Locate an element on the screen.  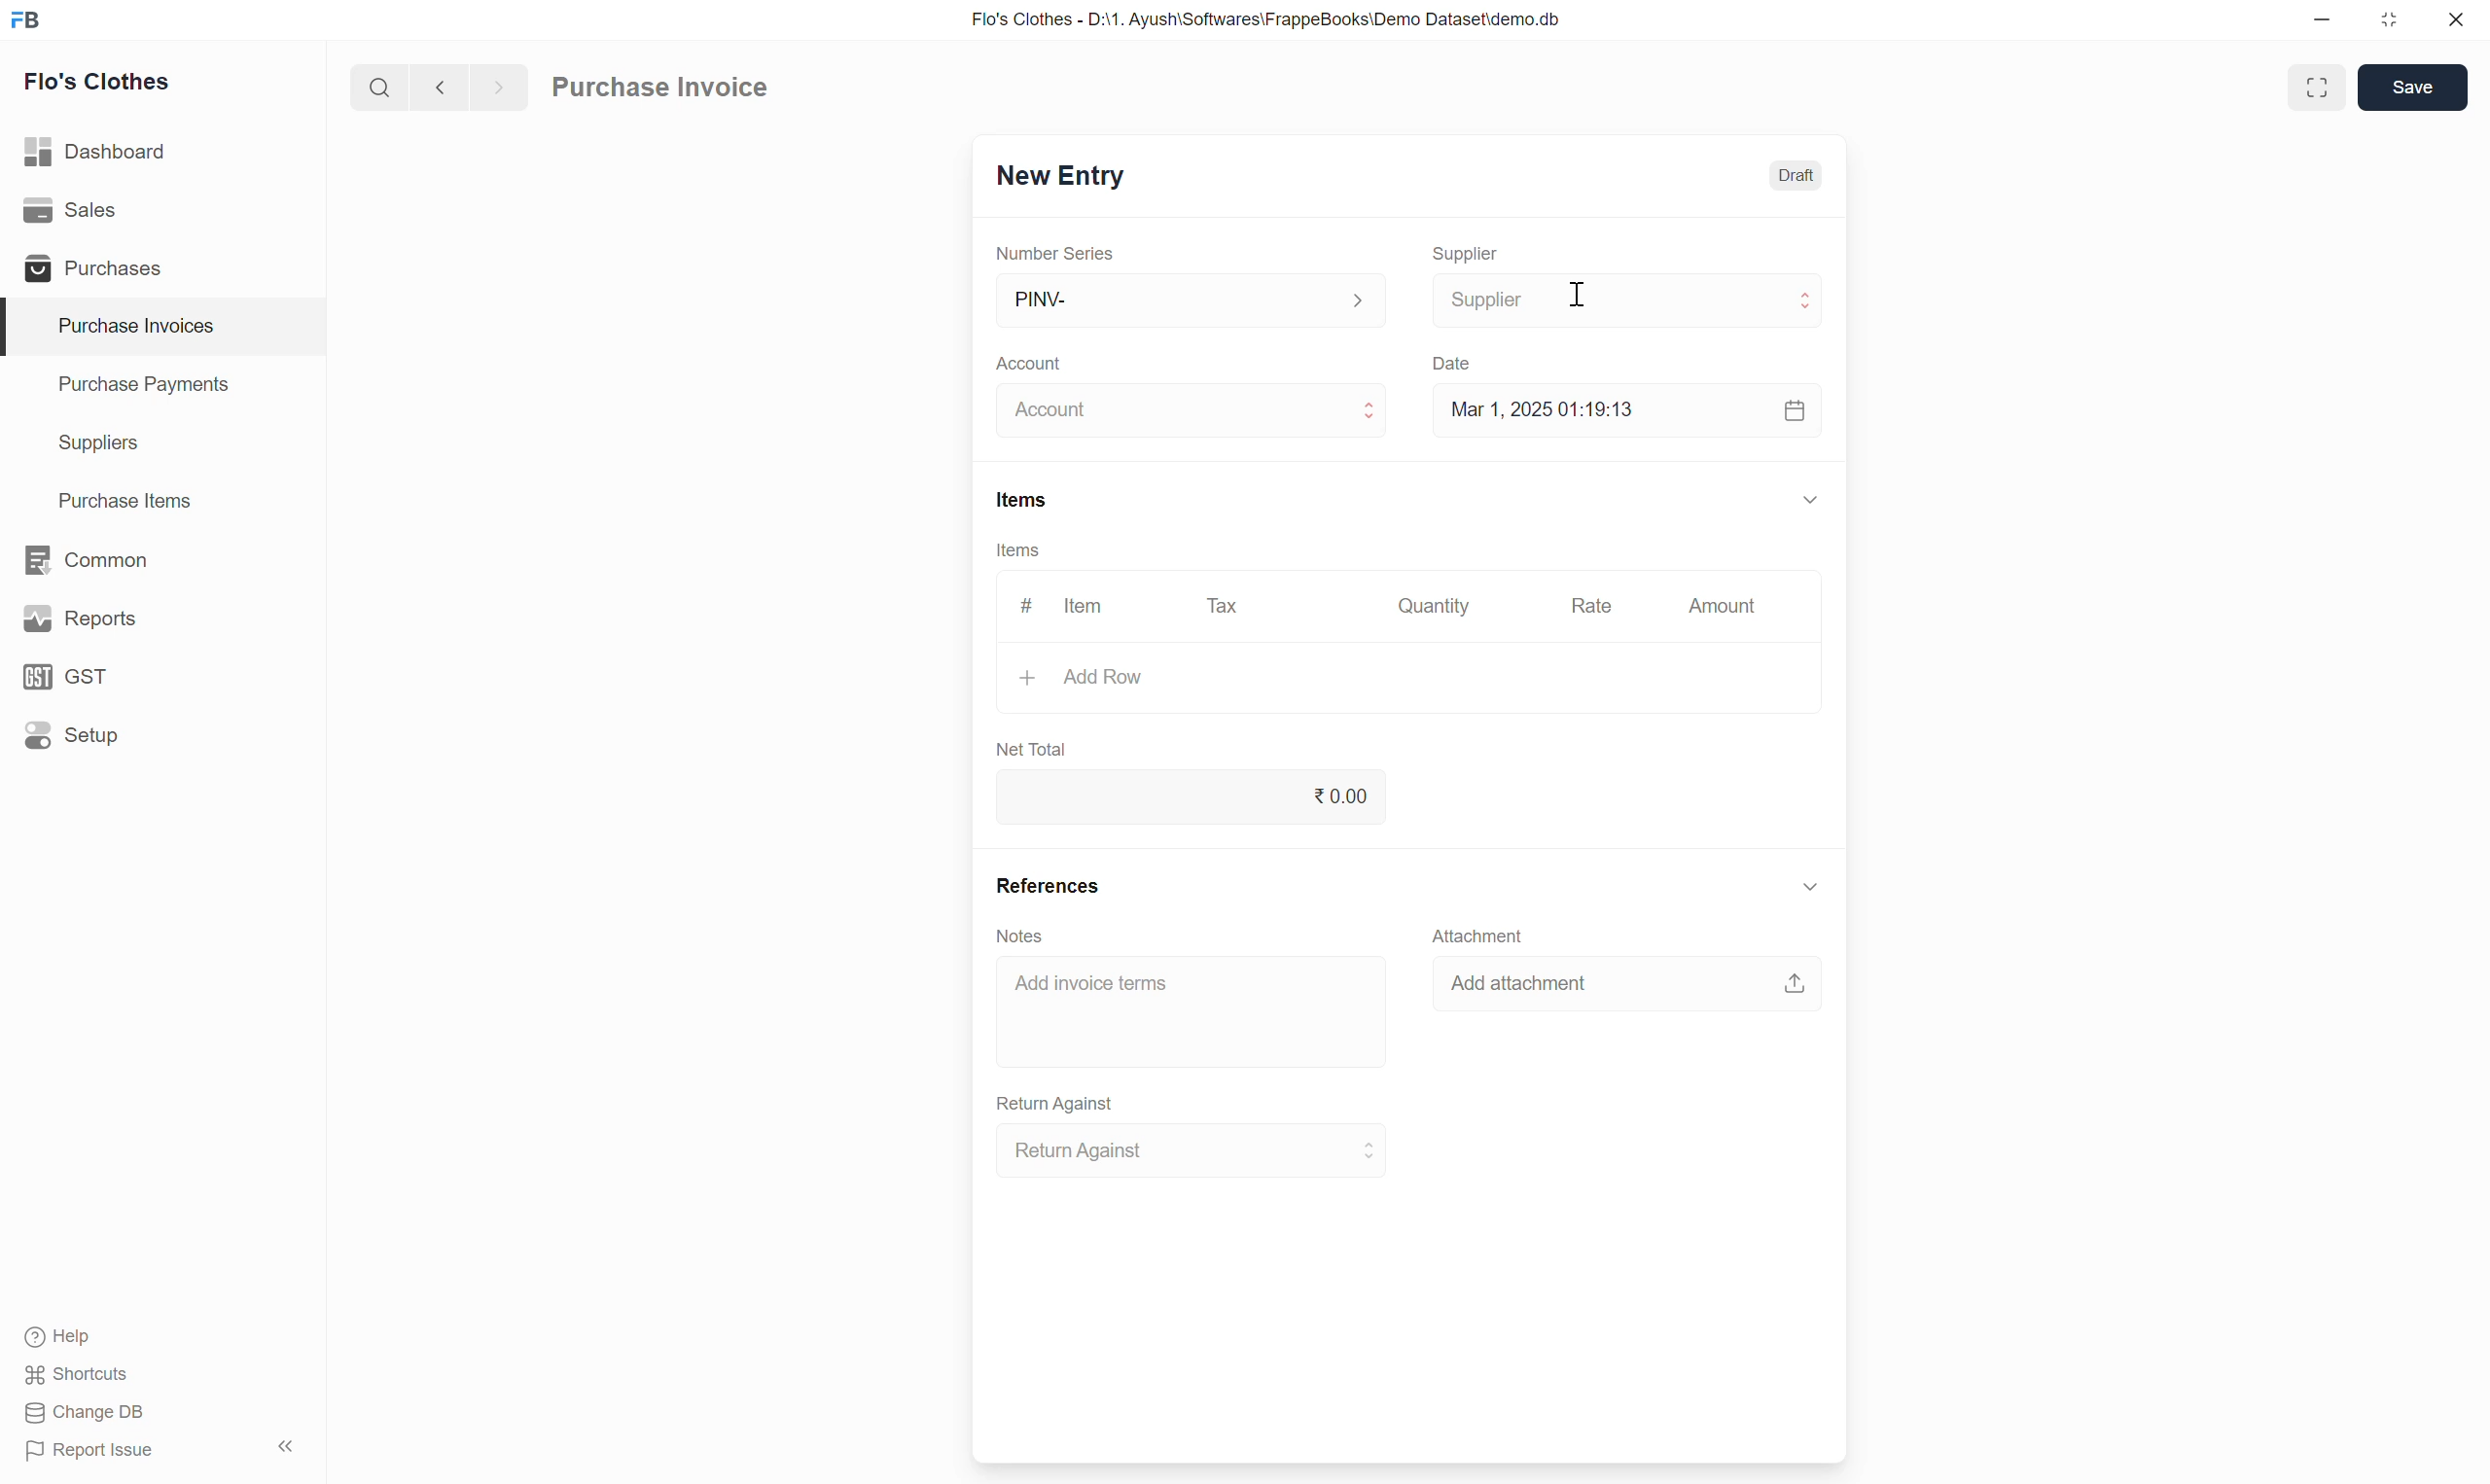
Quantity is located at coordinates (1440, 606).